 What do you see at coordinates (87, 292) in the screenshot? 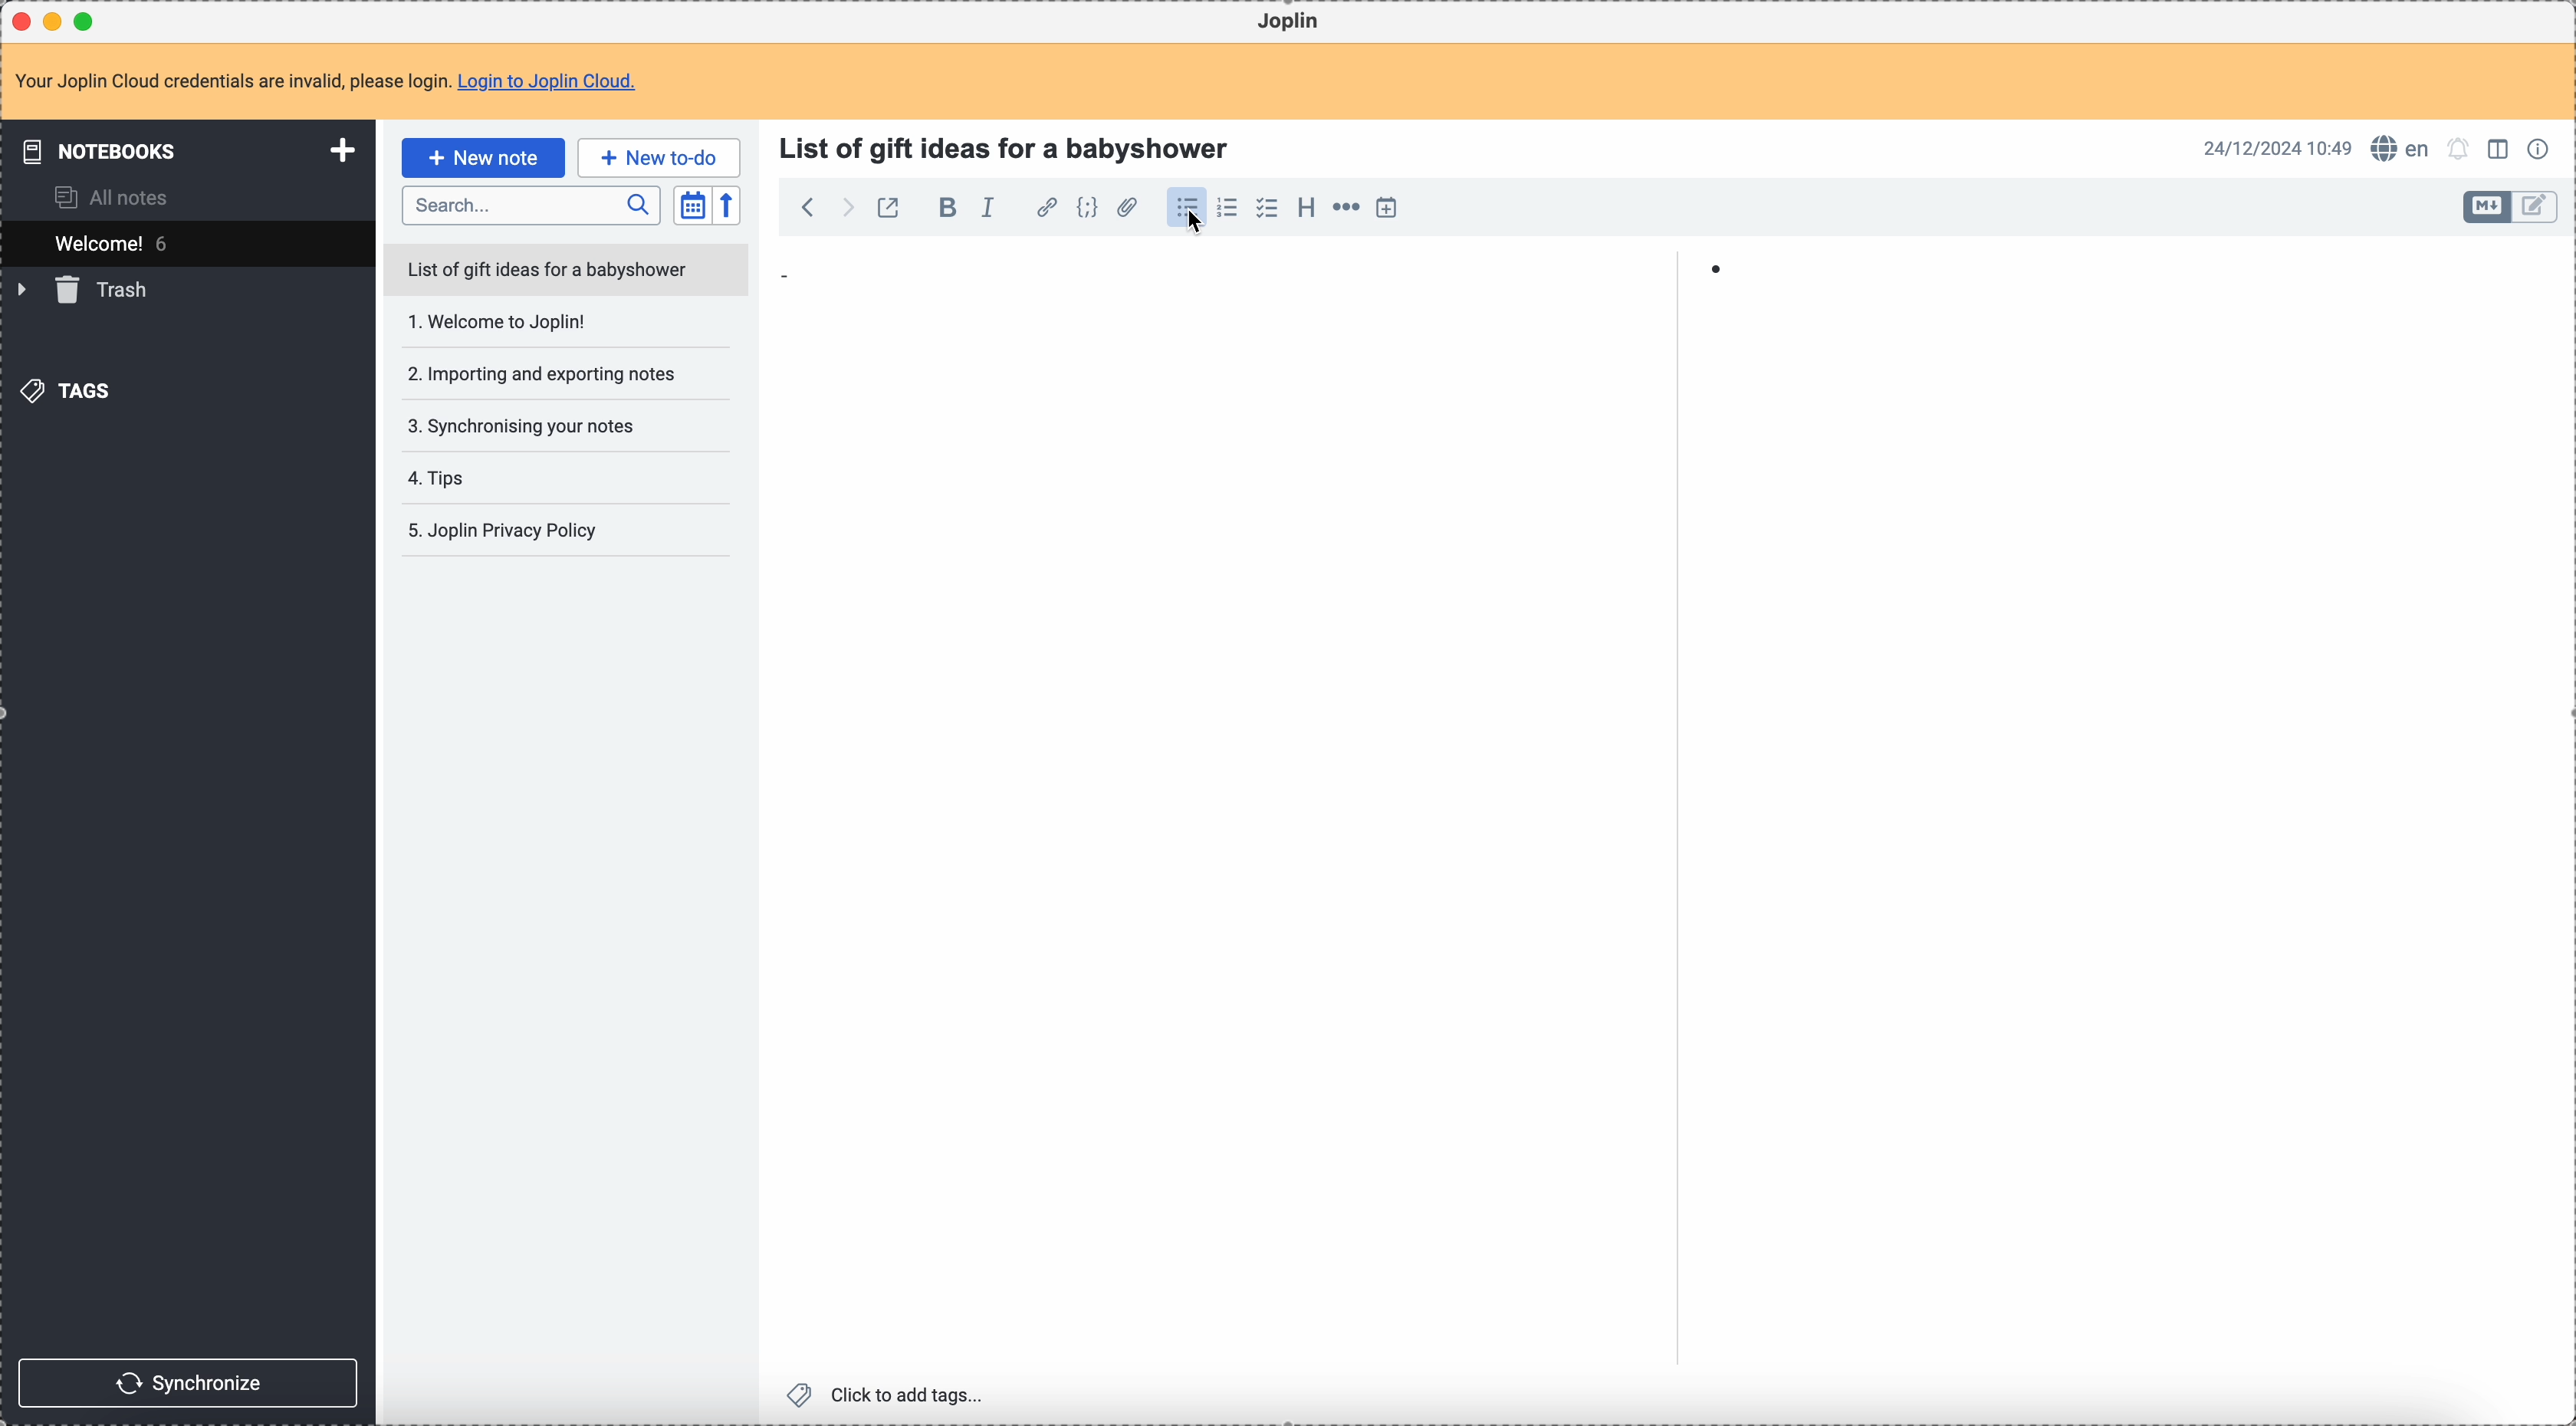
I see `trash` at bounding box center [87, 292].